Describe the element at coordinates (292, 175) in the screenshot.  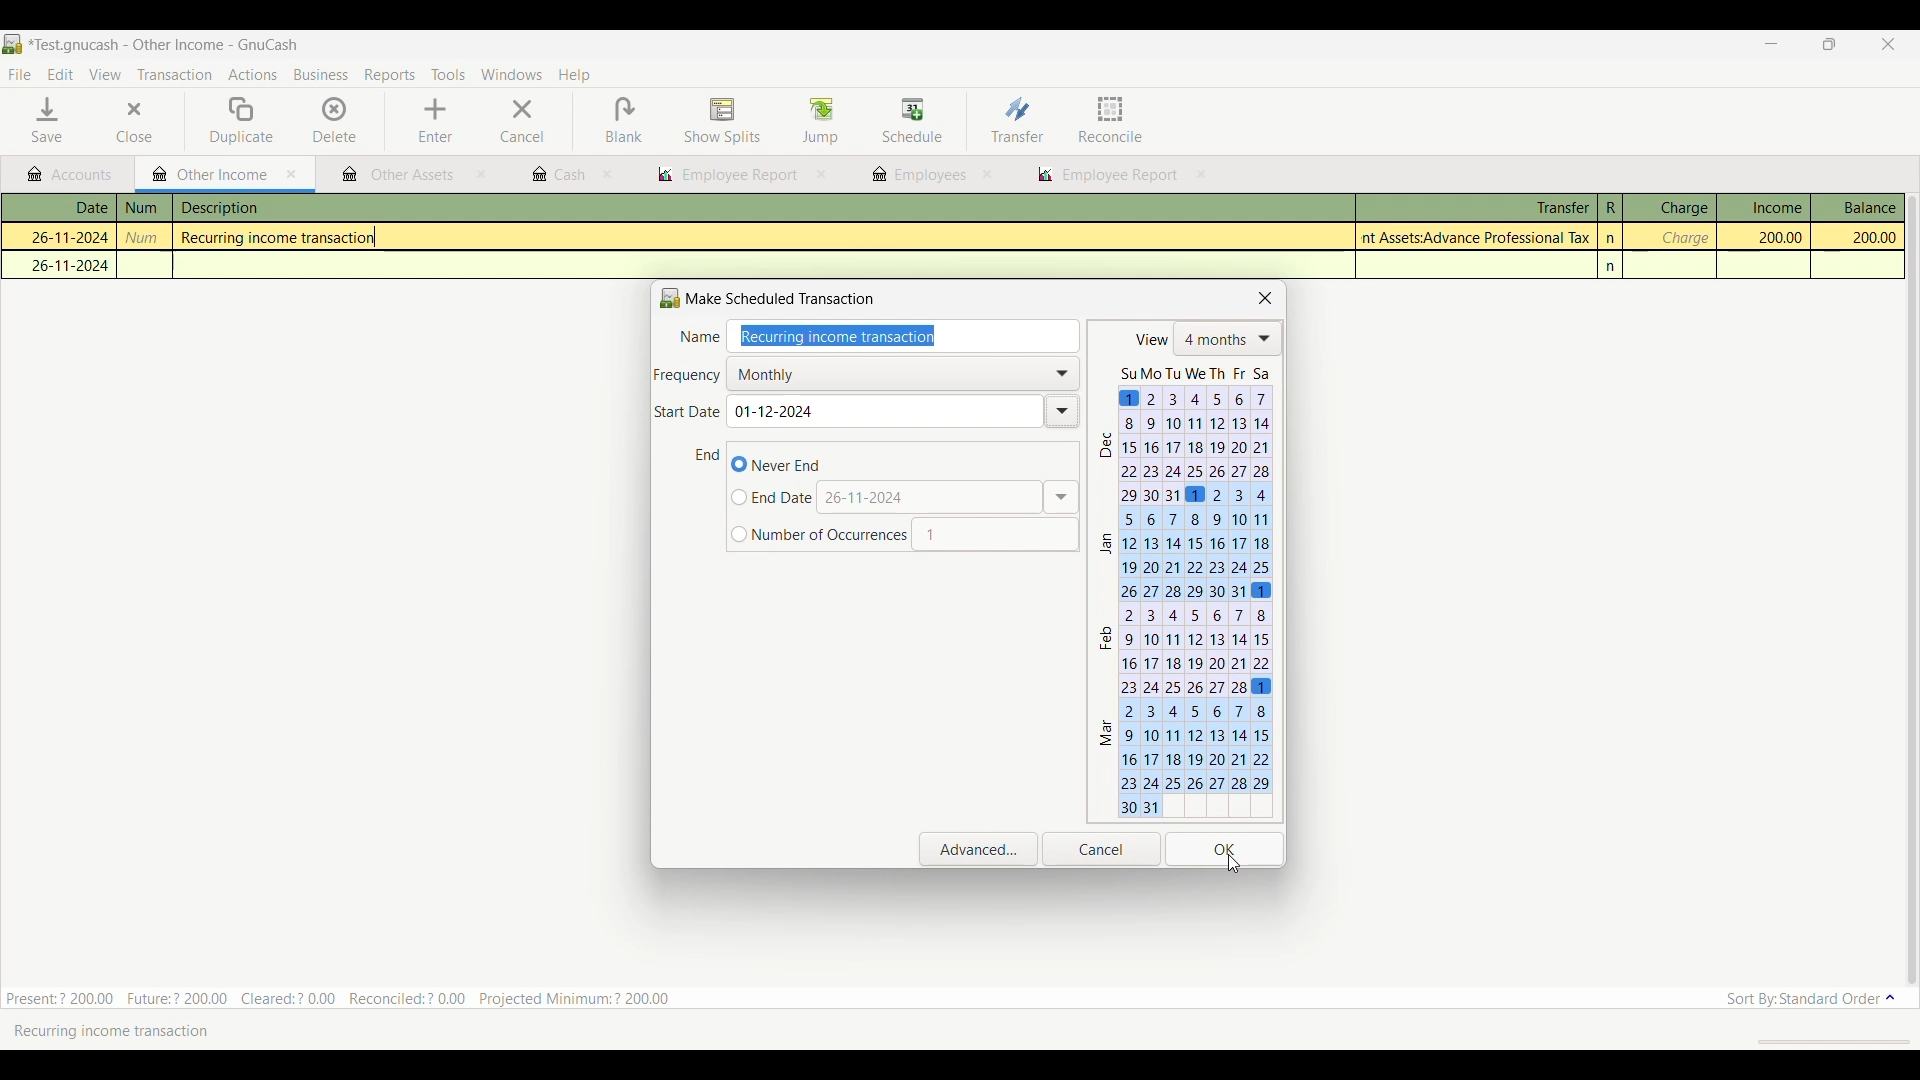
I see `Close current tab` at that location.